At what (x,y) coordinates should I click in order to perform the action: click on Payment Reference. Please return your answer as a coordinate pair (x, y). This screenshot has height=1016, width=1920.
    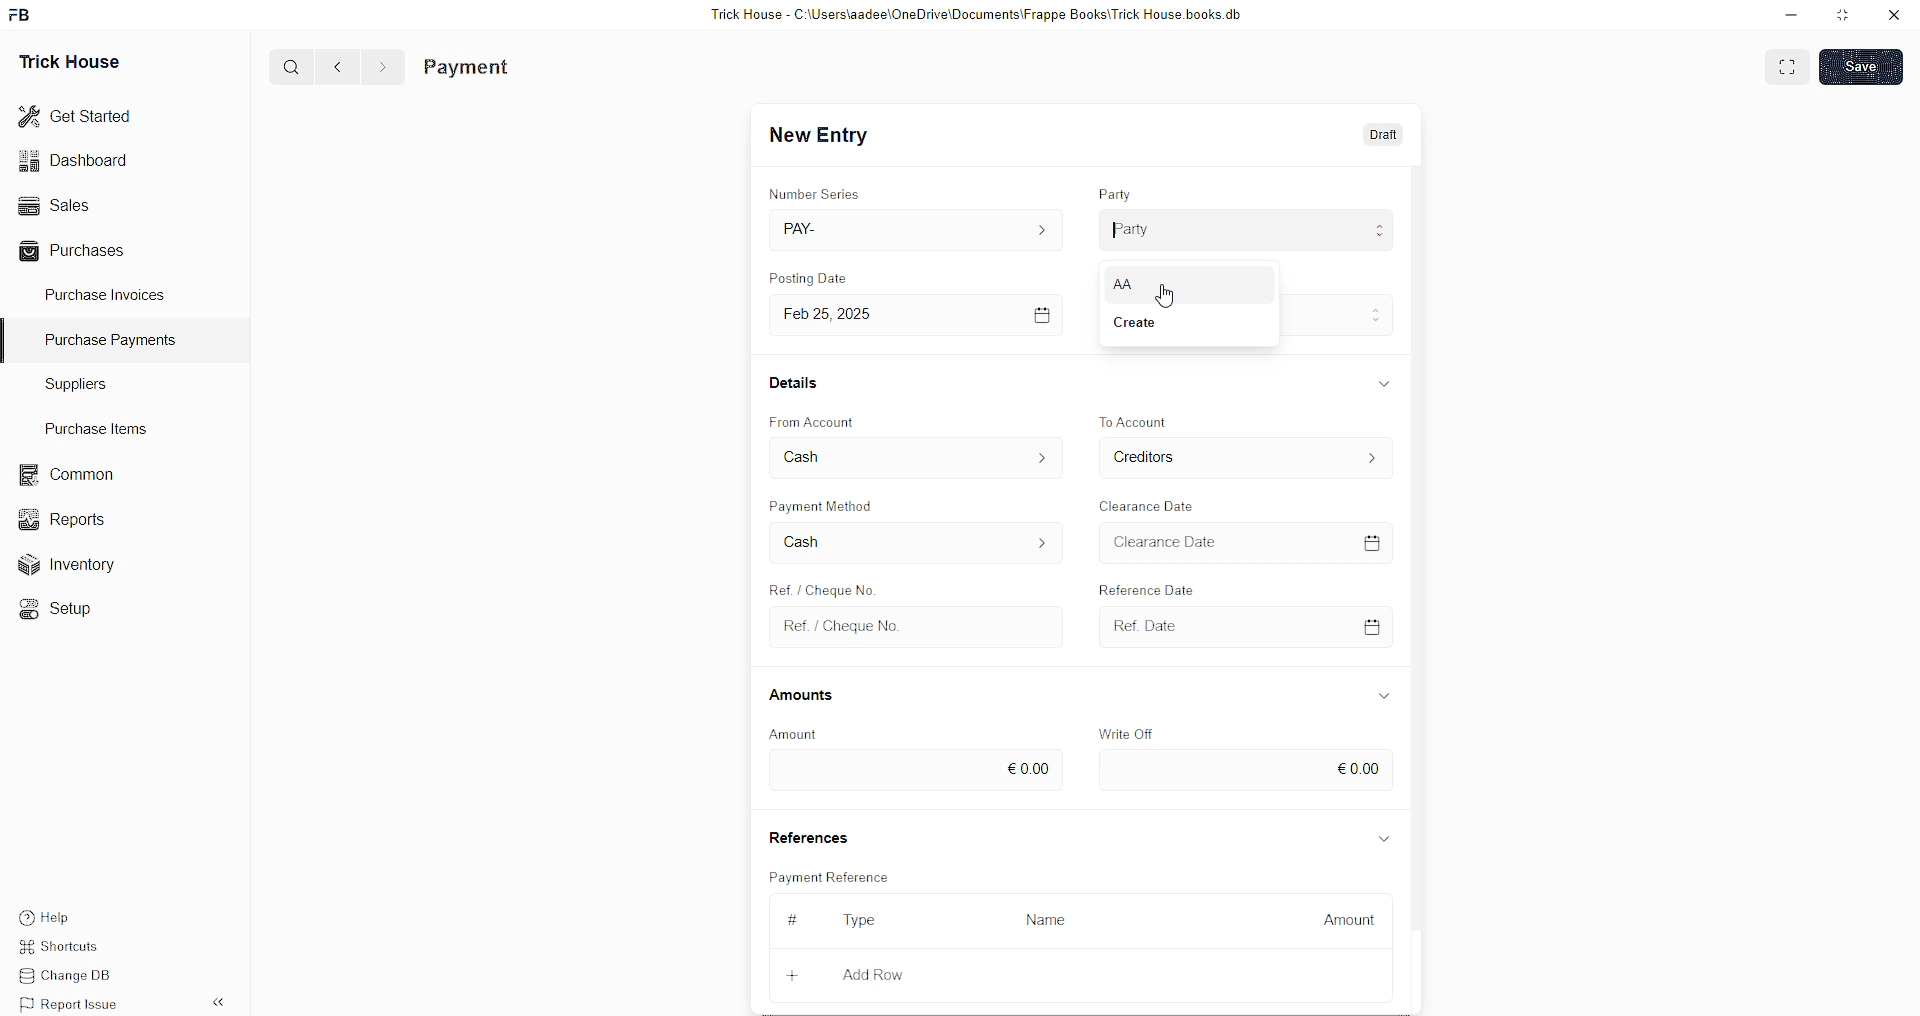
    Looking at the image, I should click on (840, 875).